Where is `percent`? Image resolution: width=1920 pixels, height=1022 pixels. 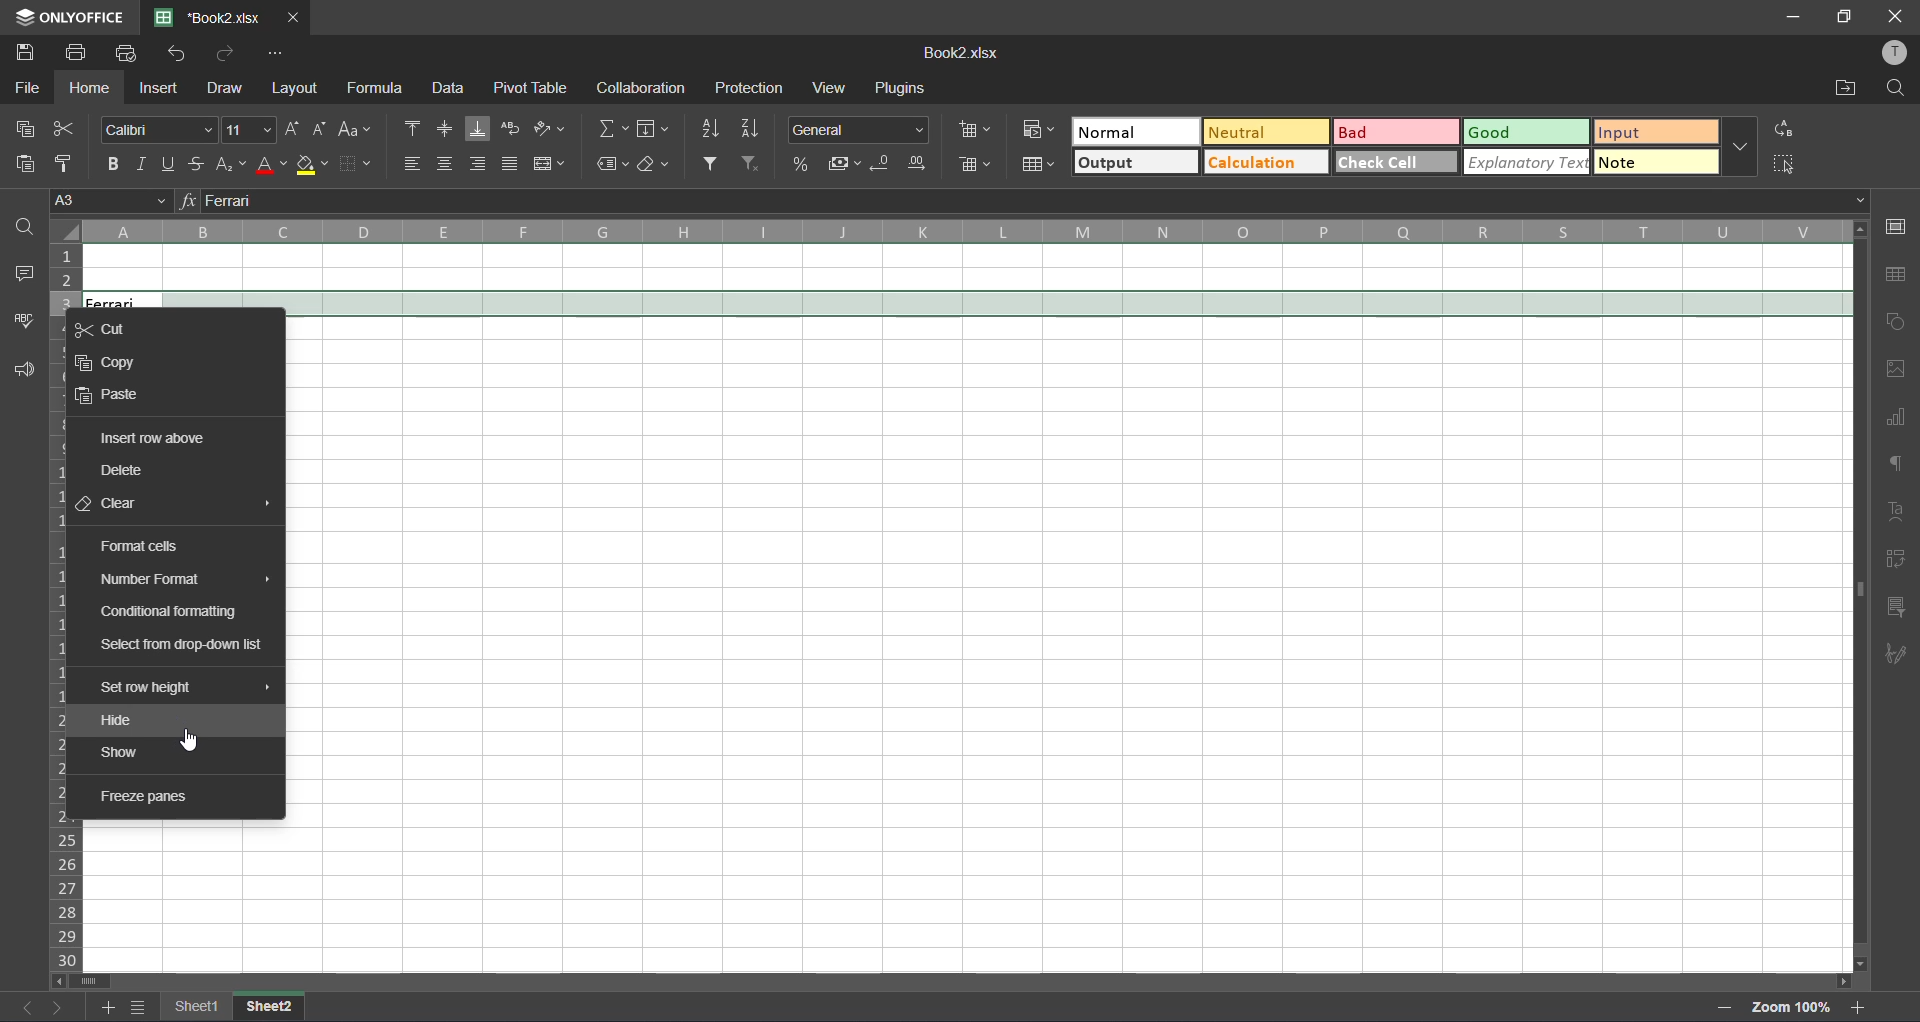
percent is located at coordinates (801, 162).